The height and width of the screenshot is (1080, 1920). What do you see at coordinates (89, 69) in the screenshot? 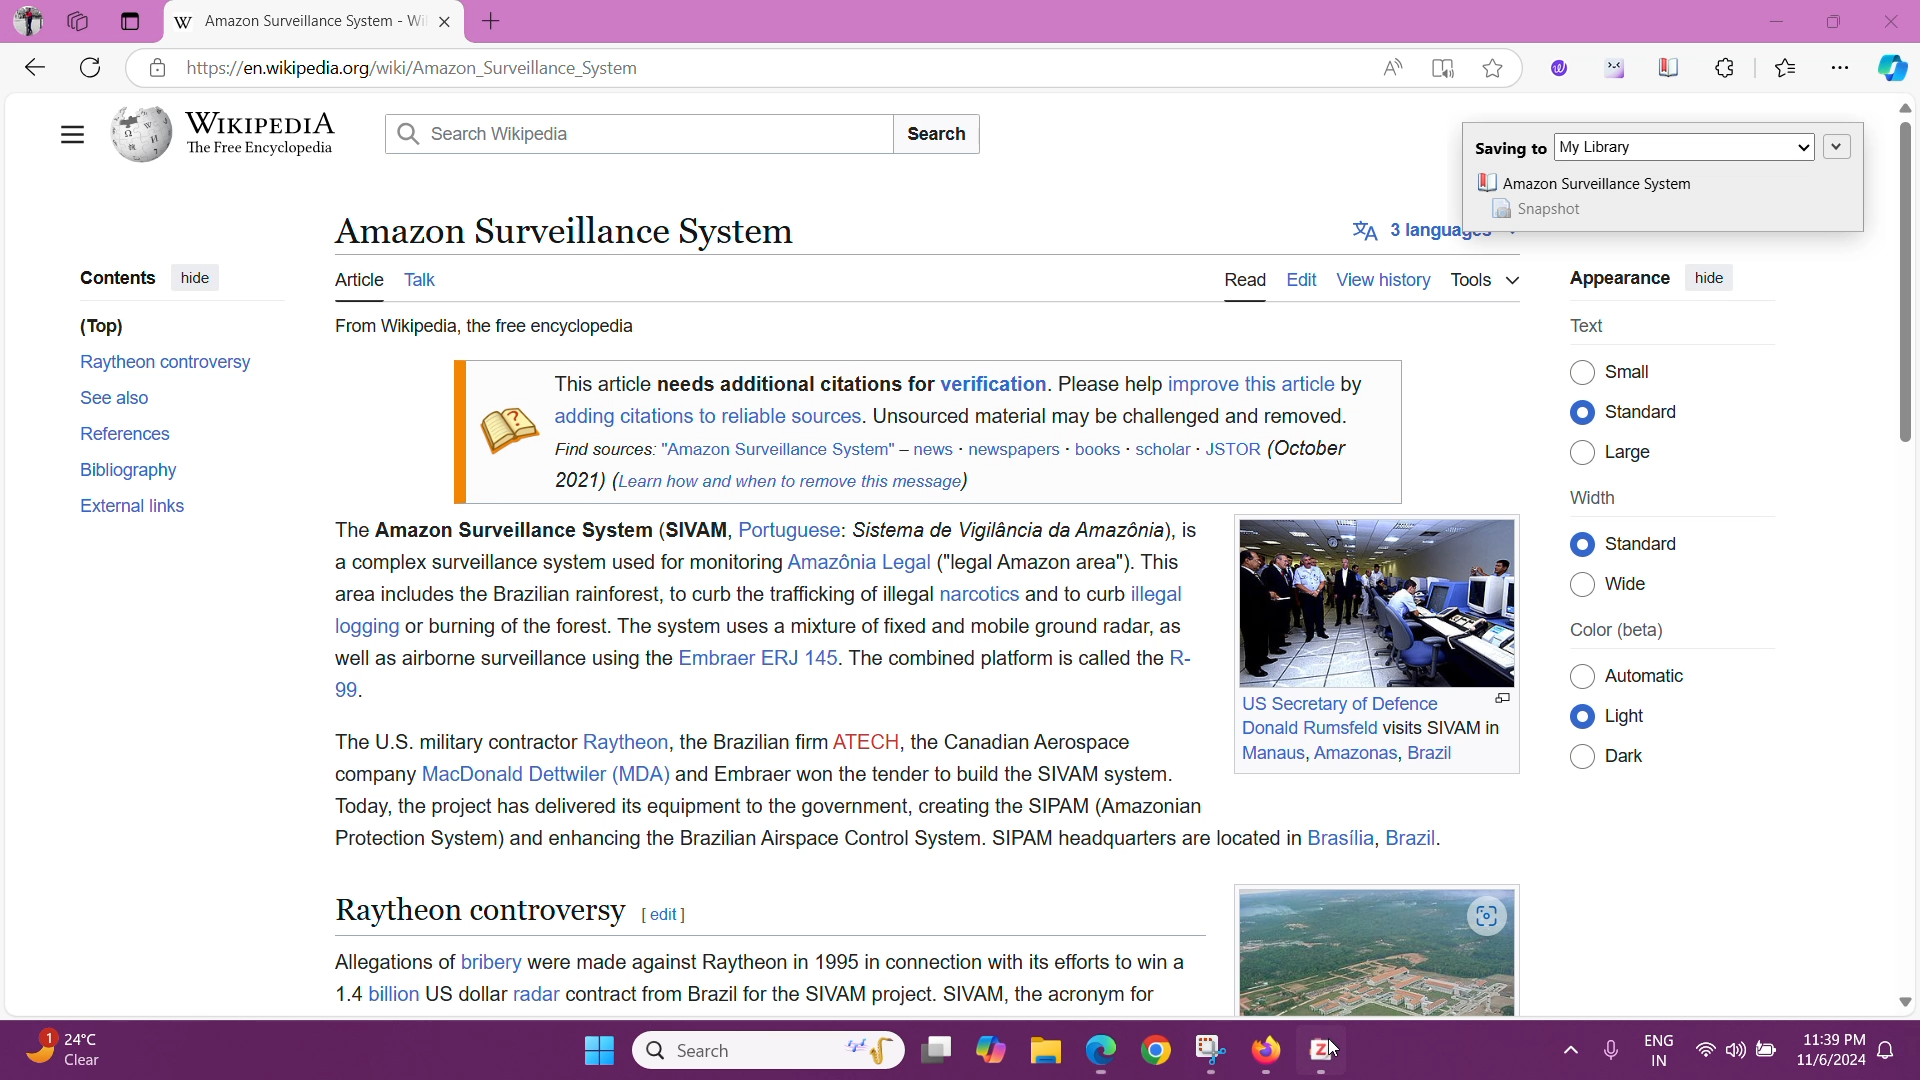
I see `Refresh` at bounding box center [89, 69].